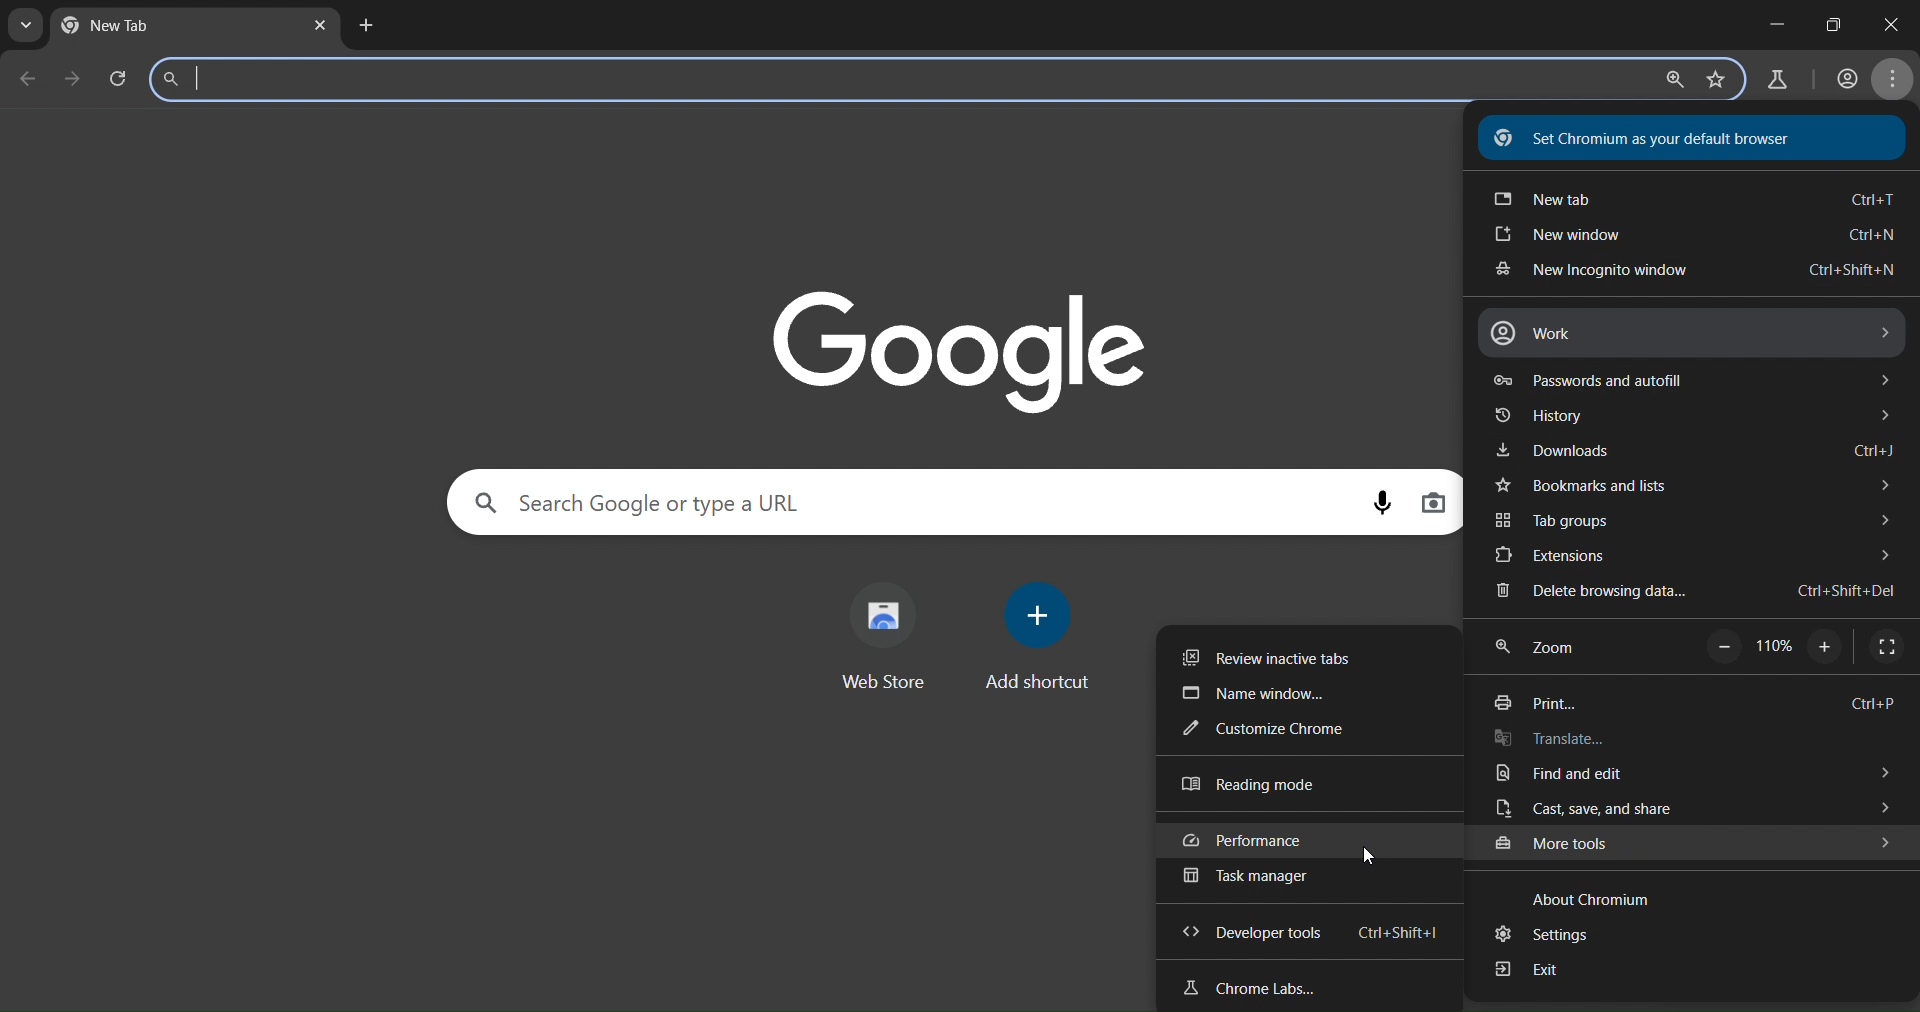  What do you see at coordinates (1376, 501) in the screenshot?
I see `voice search ` at bounding box center [1376, 501].